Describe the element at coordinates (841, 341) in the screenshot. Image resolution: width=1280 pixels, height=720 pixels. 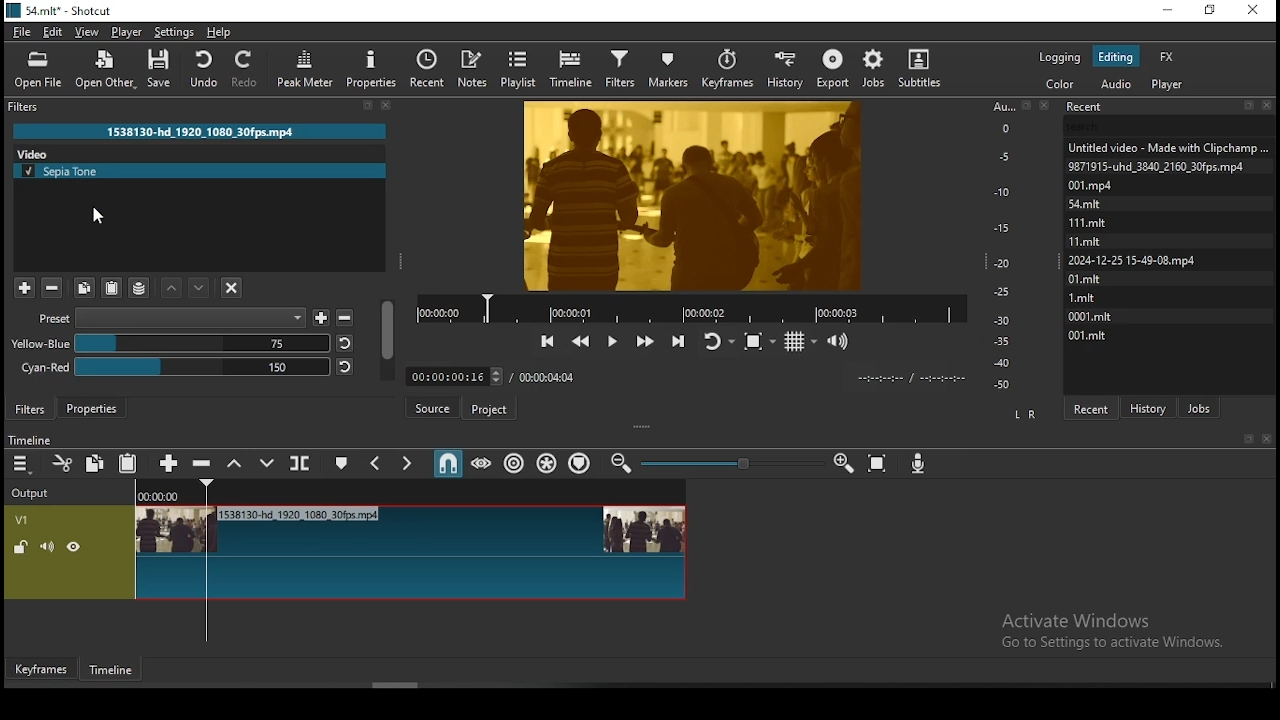
I see `volume control` at that location.